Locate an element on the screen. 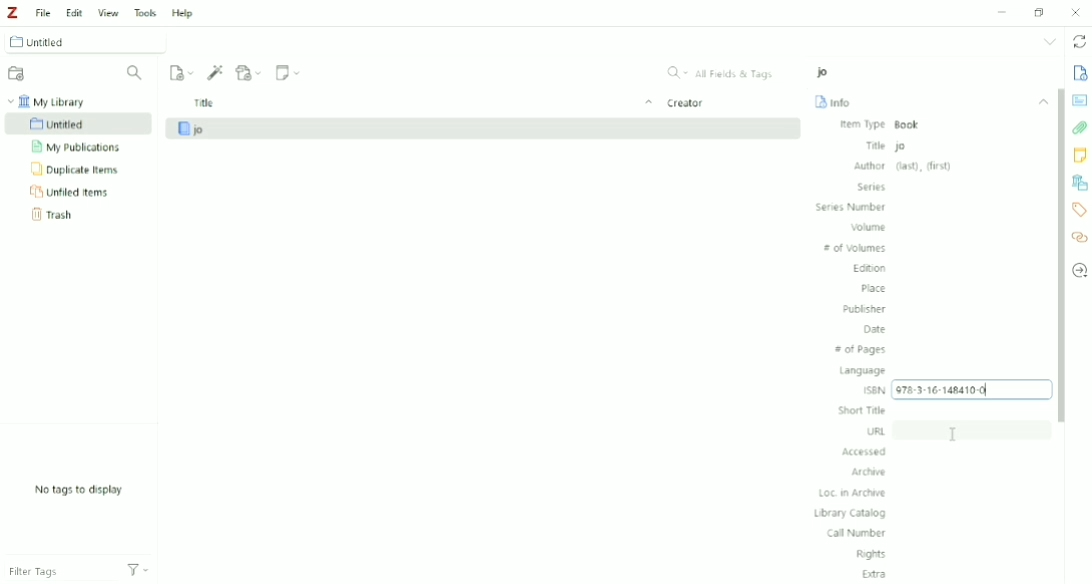 Image resolution: width=1092 pixels, height=584 pixels. Duplicate Items is located at coordinates (77, 170).